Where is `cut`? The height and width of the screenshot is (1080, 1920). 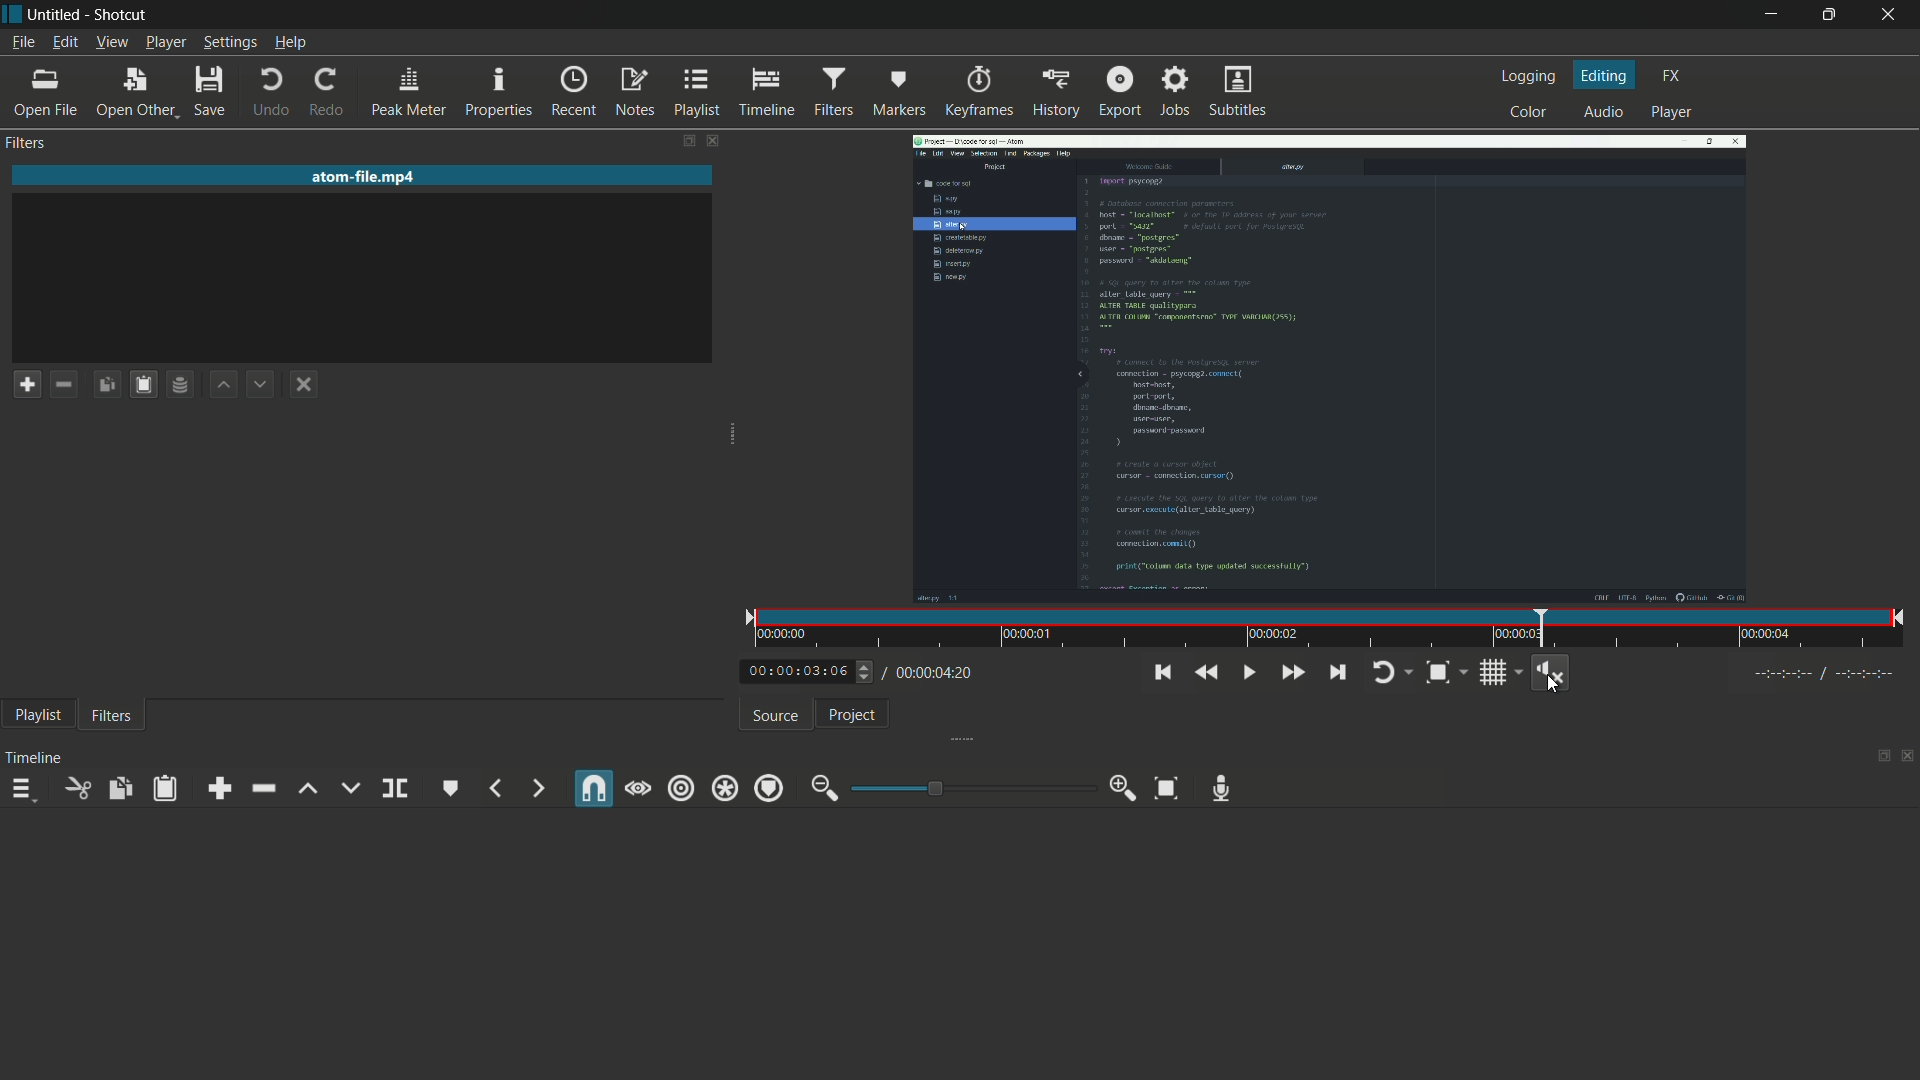
cut is located at coordinates (74, 789).